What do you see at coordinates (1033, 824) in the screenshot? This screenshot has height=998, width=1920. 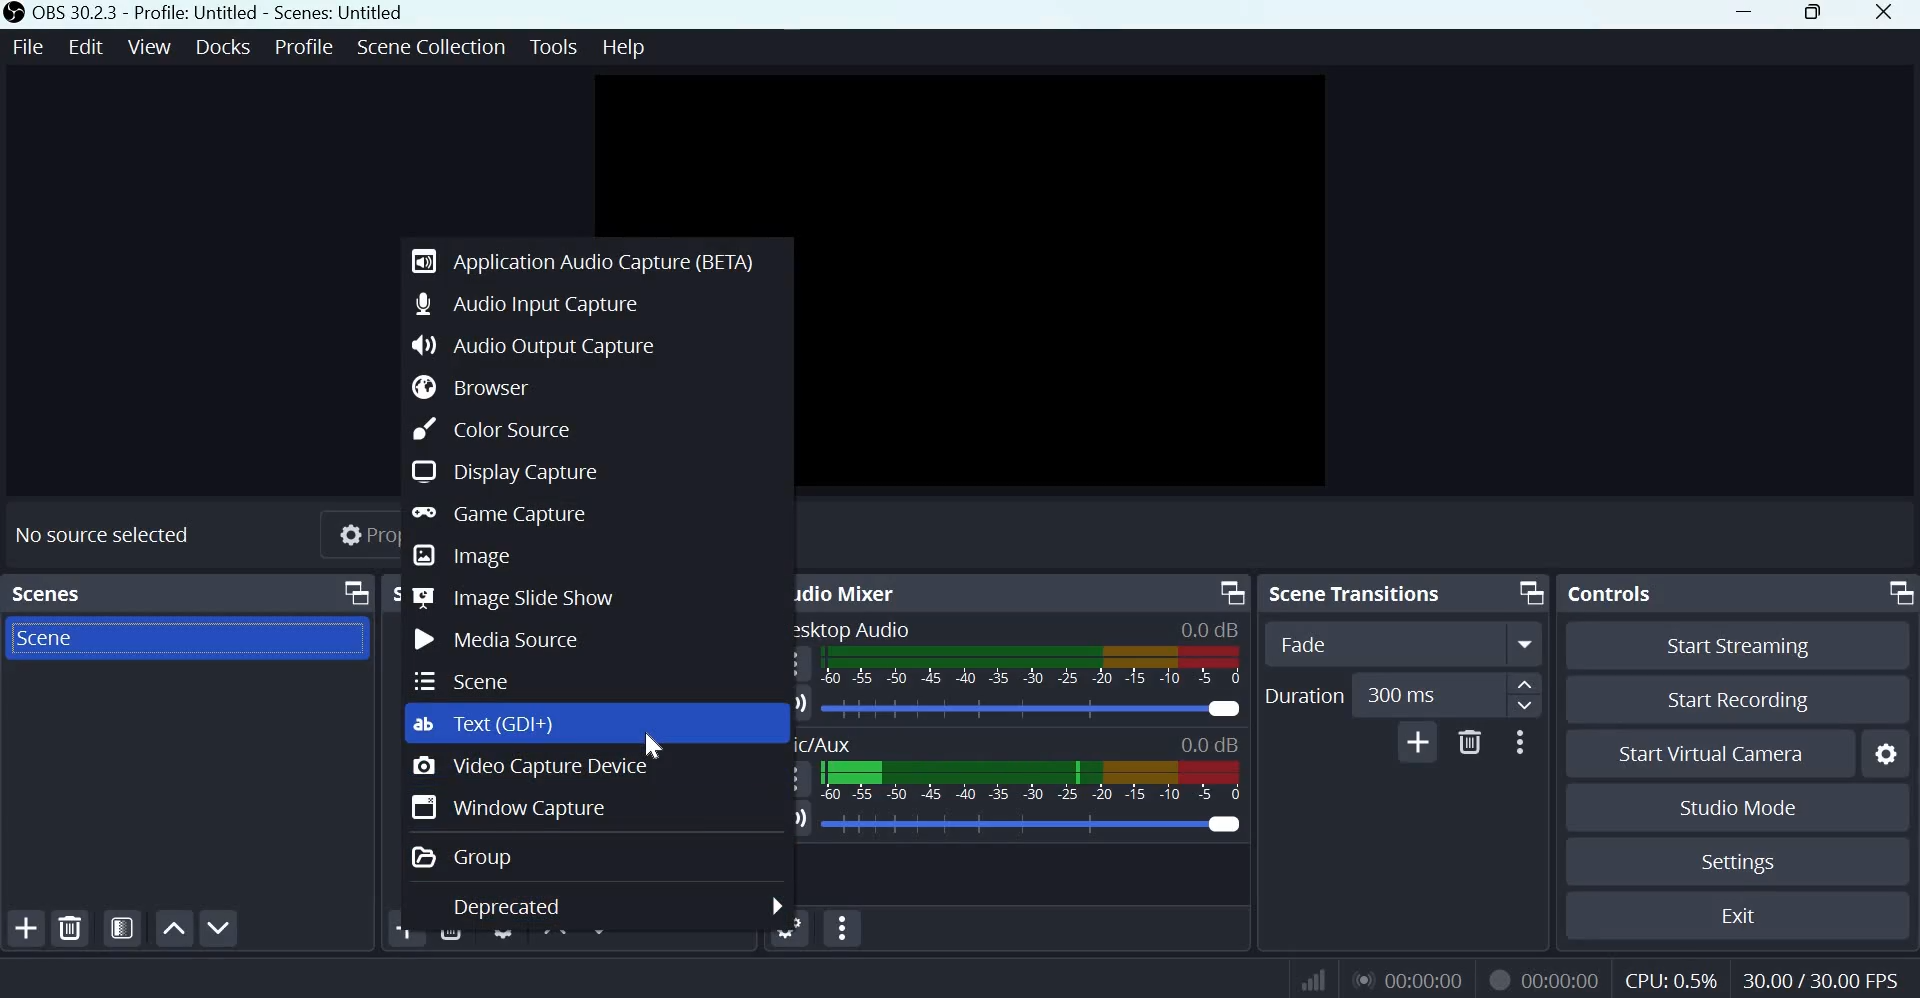 I see `0.0 dB` at bounding box center [1033, 824].